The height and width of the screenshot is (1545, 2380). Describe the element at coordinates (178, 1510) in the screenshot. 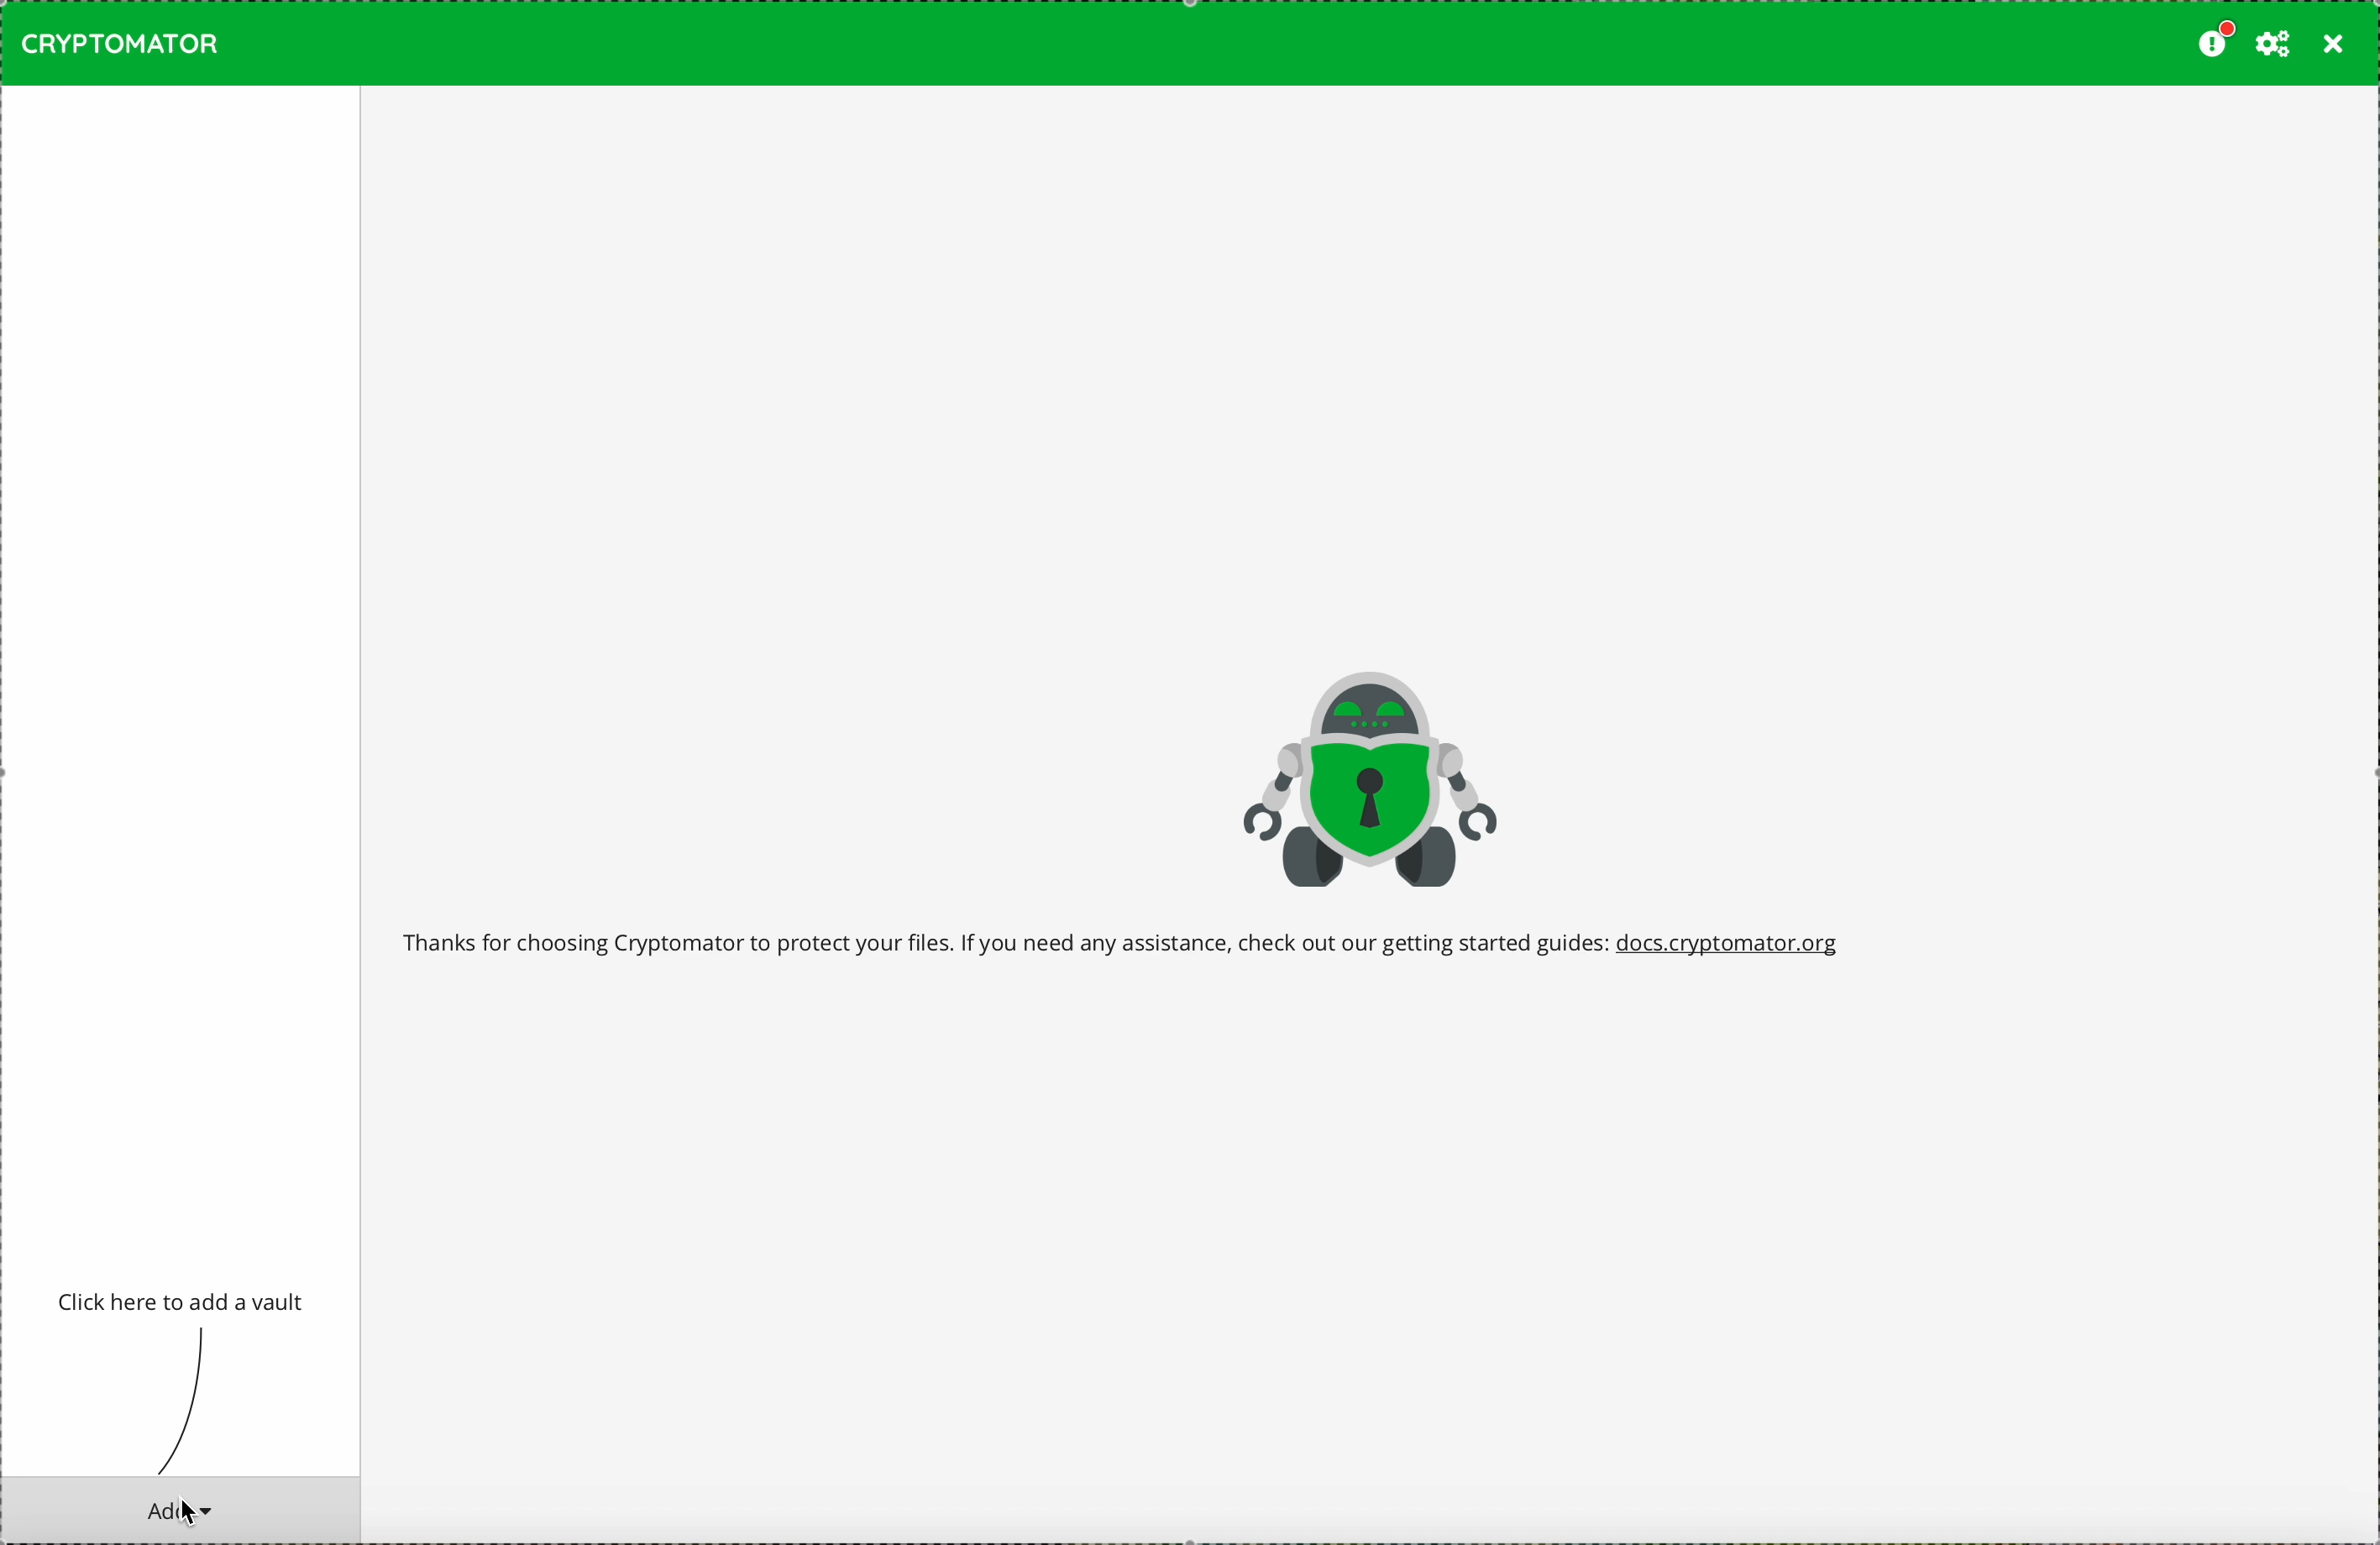

I see `cursor on add button` at that location.